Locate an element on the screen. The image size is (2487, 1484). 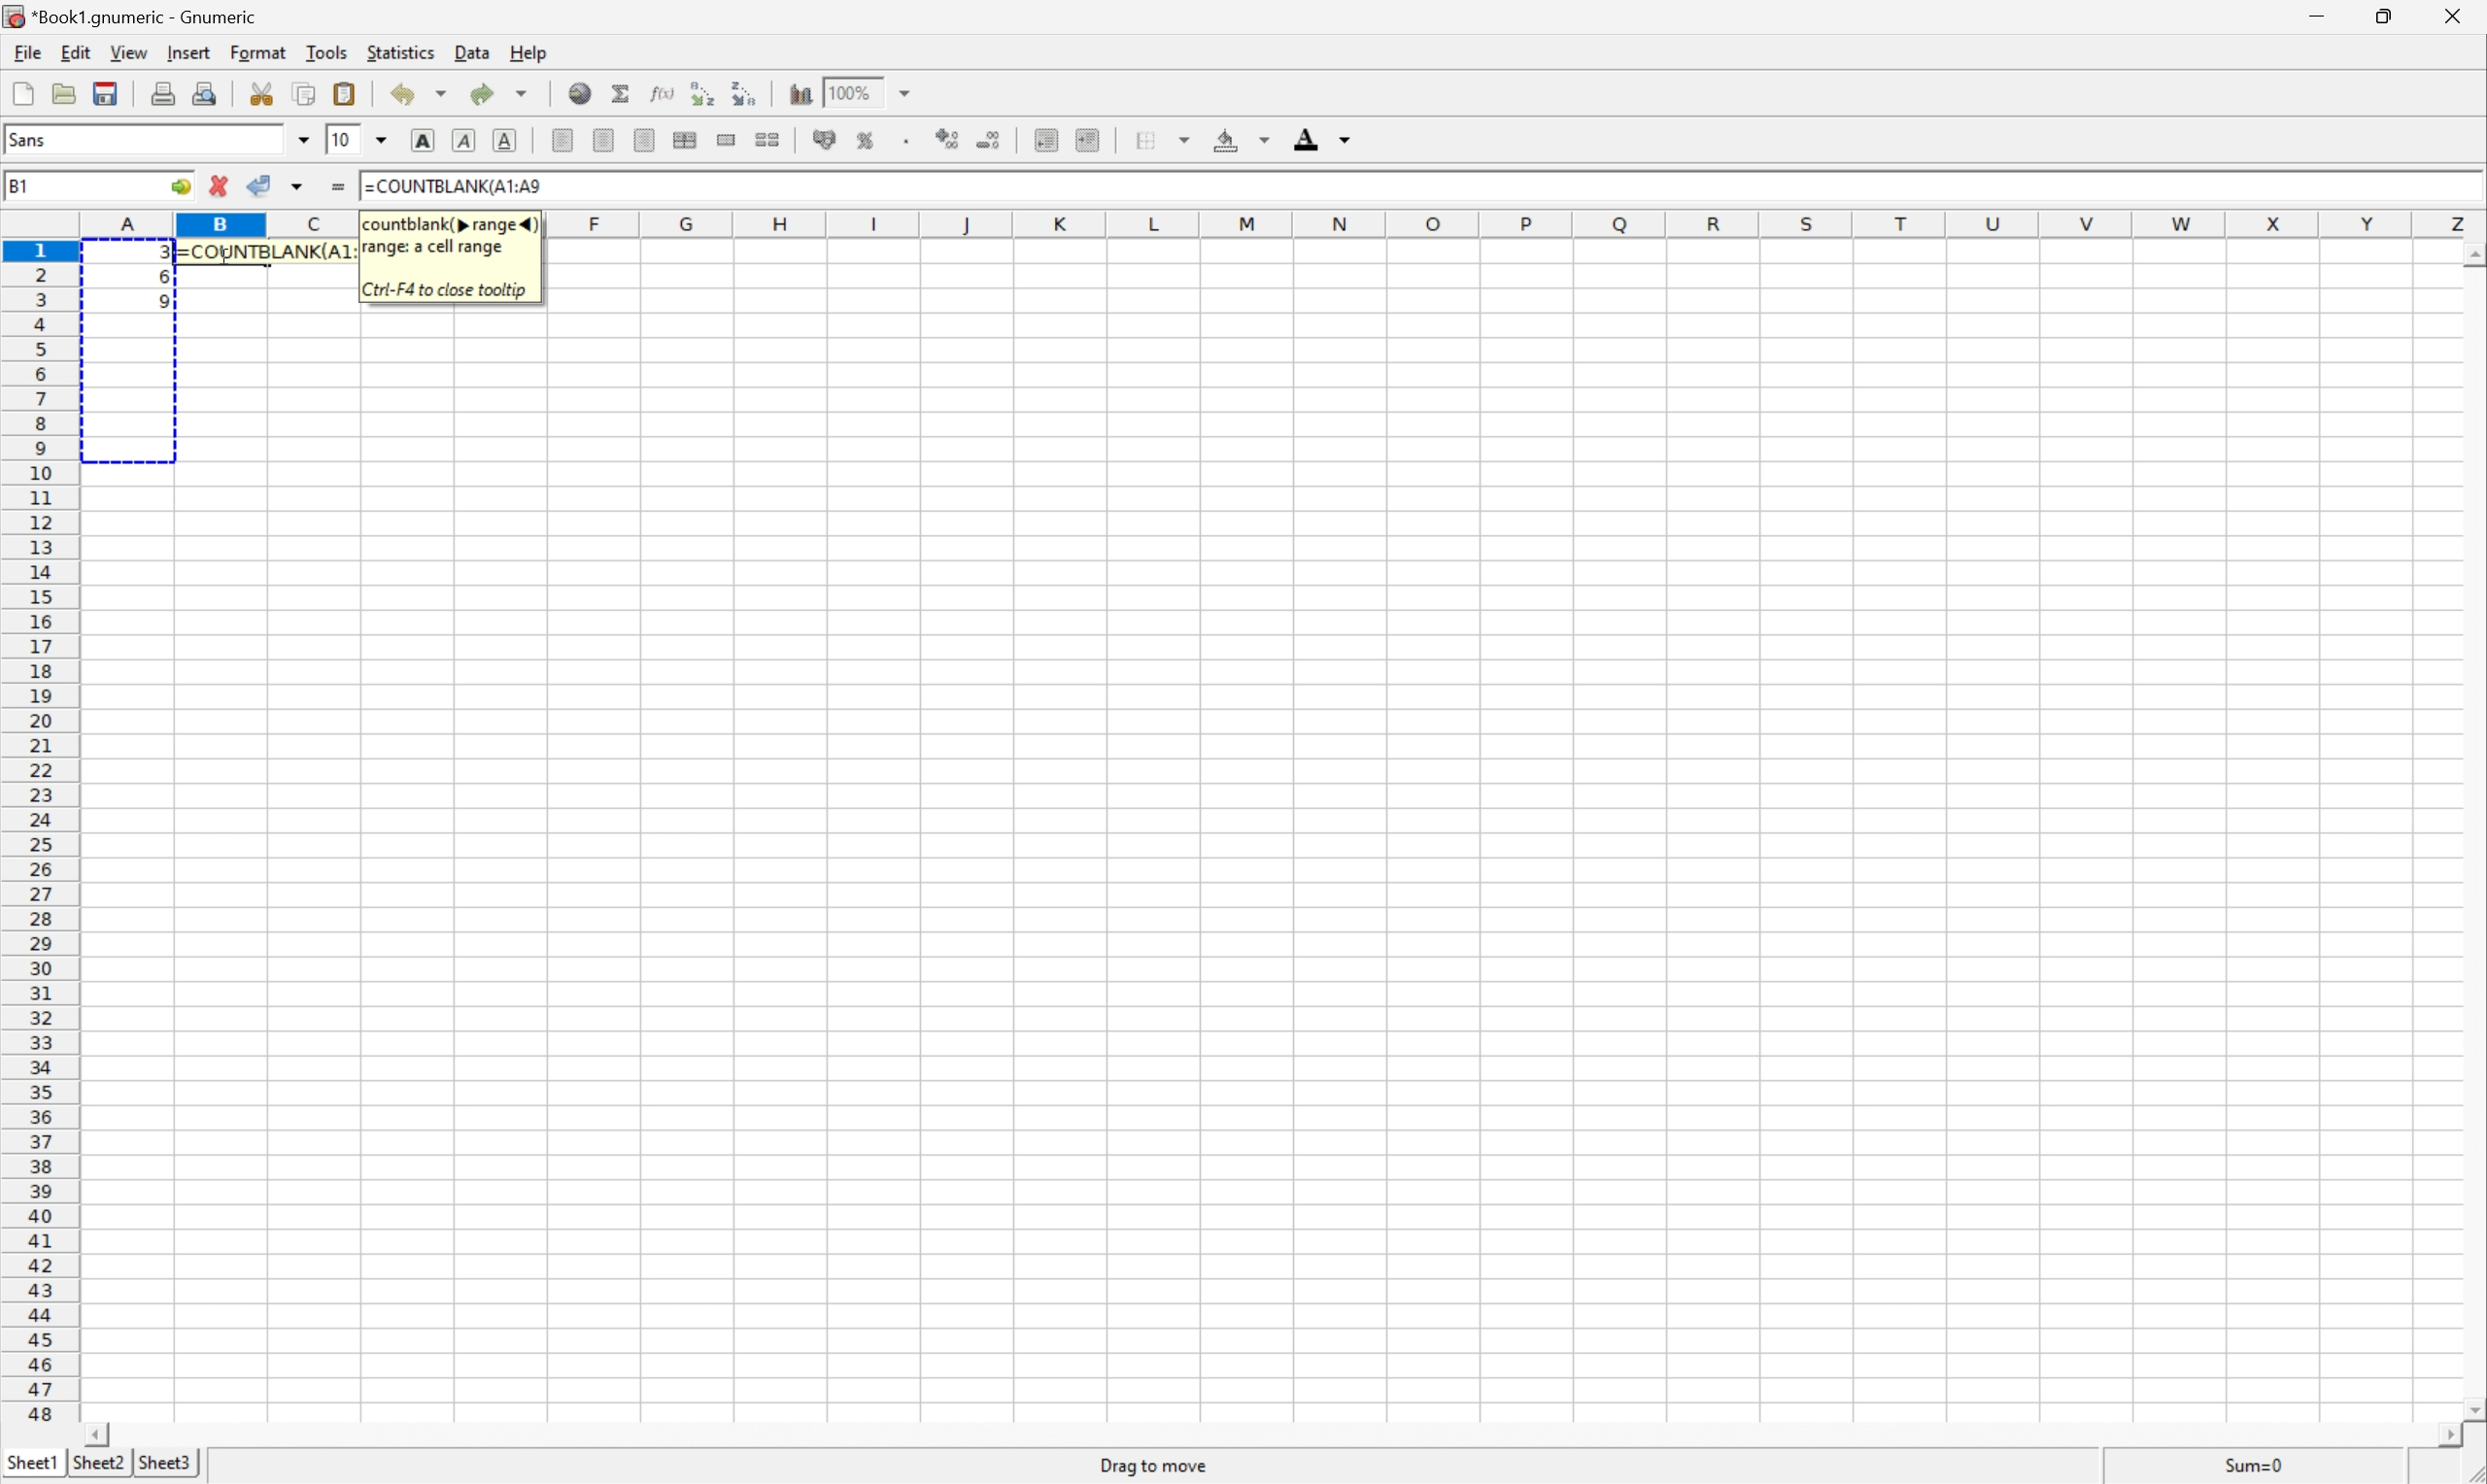
Sheet1 is located at coordinates (31, 1462).